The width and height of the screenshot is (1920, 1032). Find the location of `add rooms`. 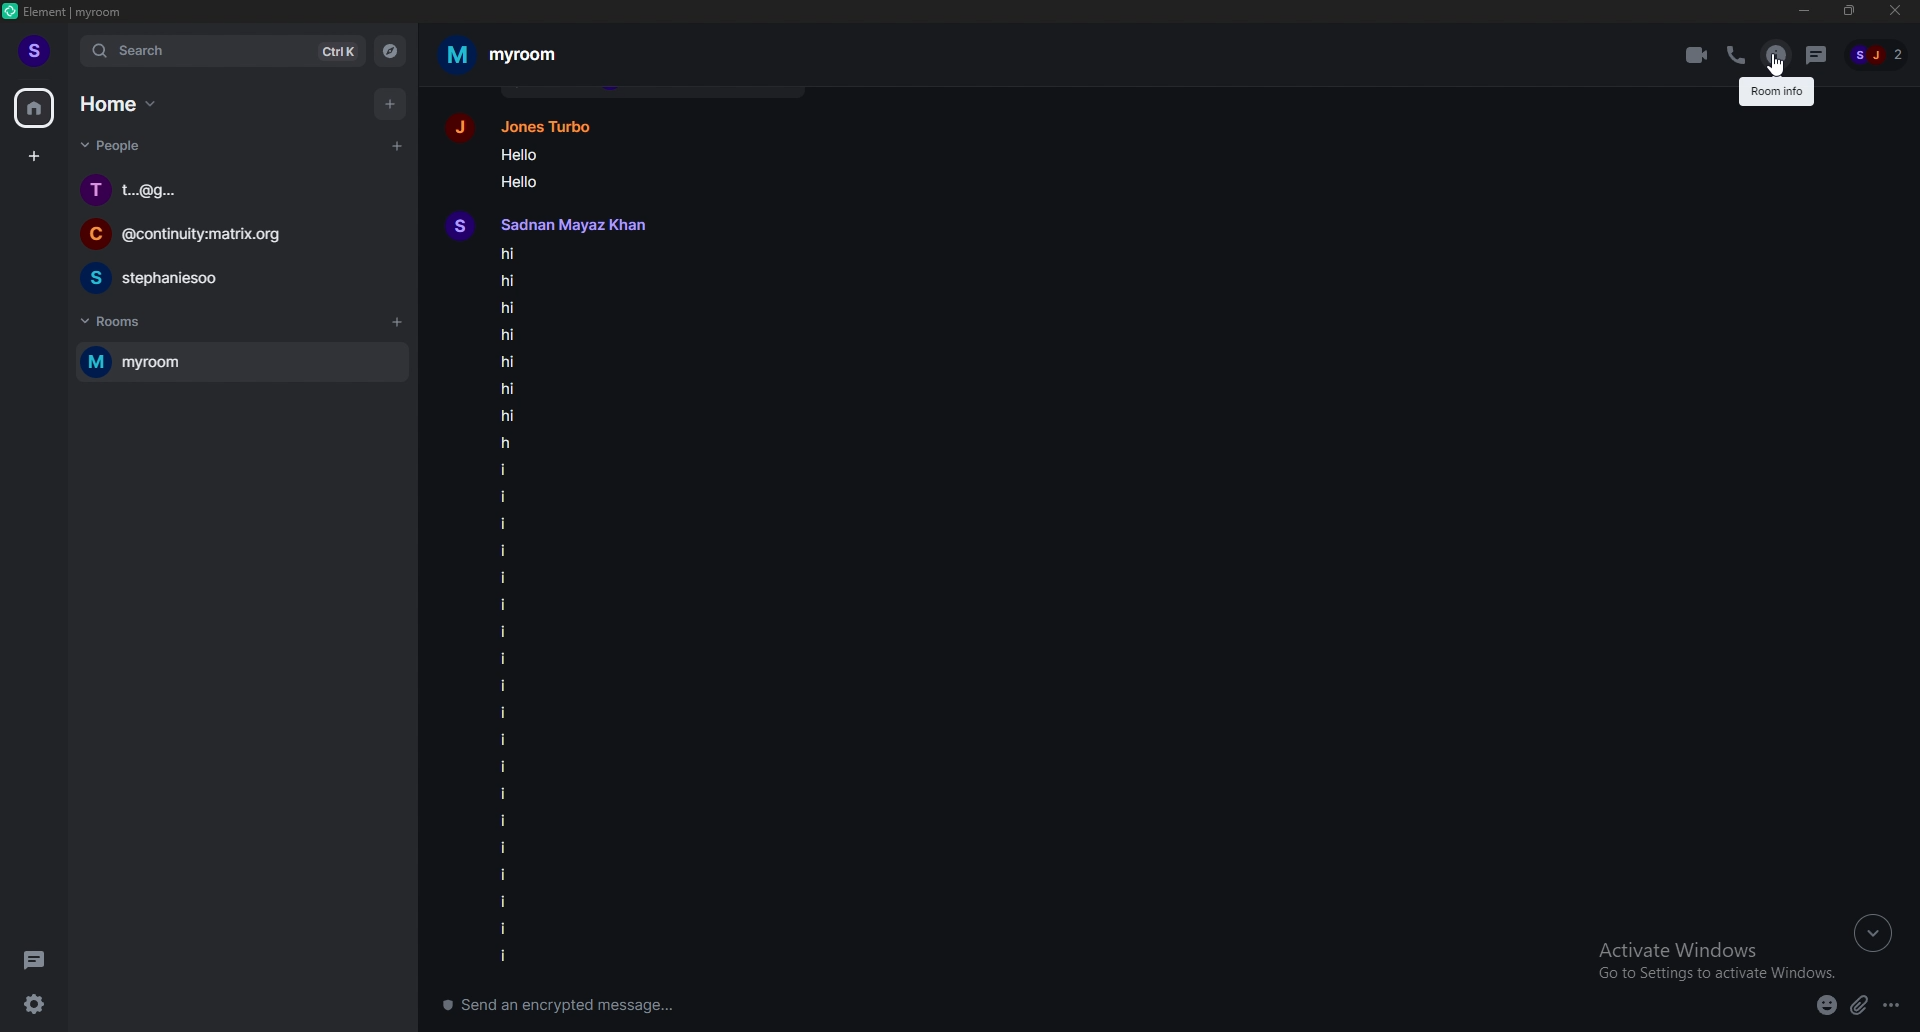

add rooms is located at coordinates (397, 325).